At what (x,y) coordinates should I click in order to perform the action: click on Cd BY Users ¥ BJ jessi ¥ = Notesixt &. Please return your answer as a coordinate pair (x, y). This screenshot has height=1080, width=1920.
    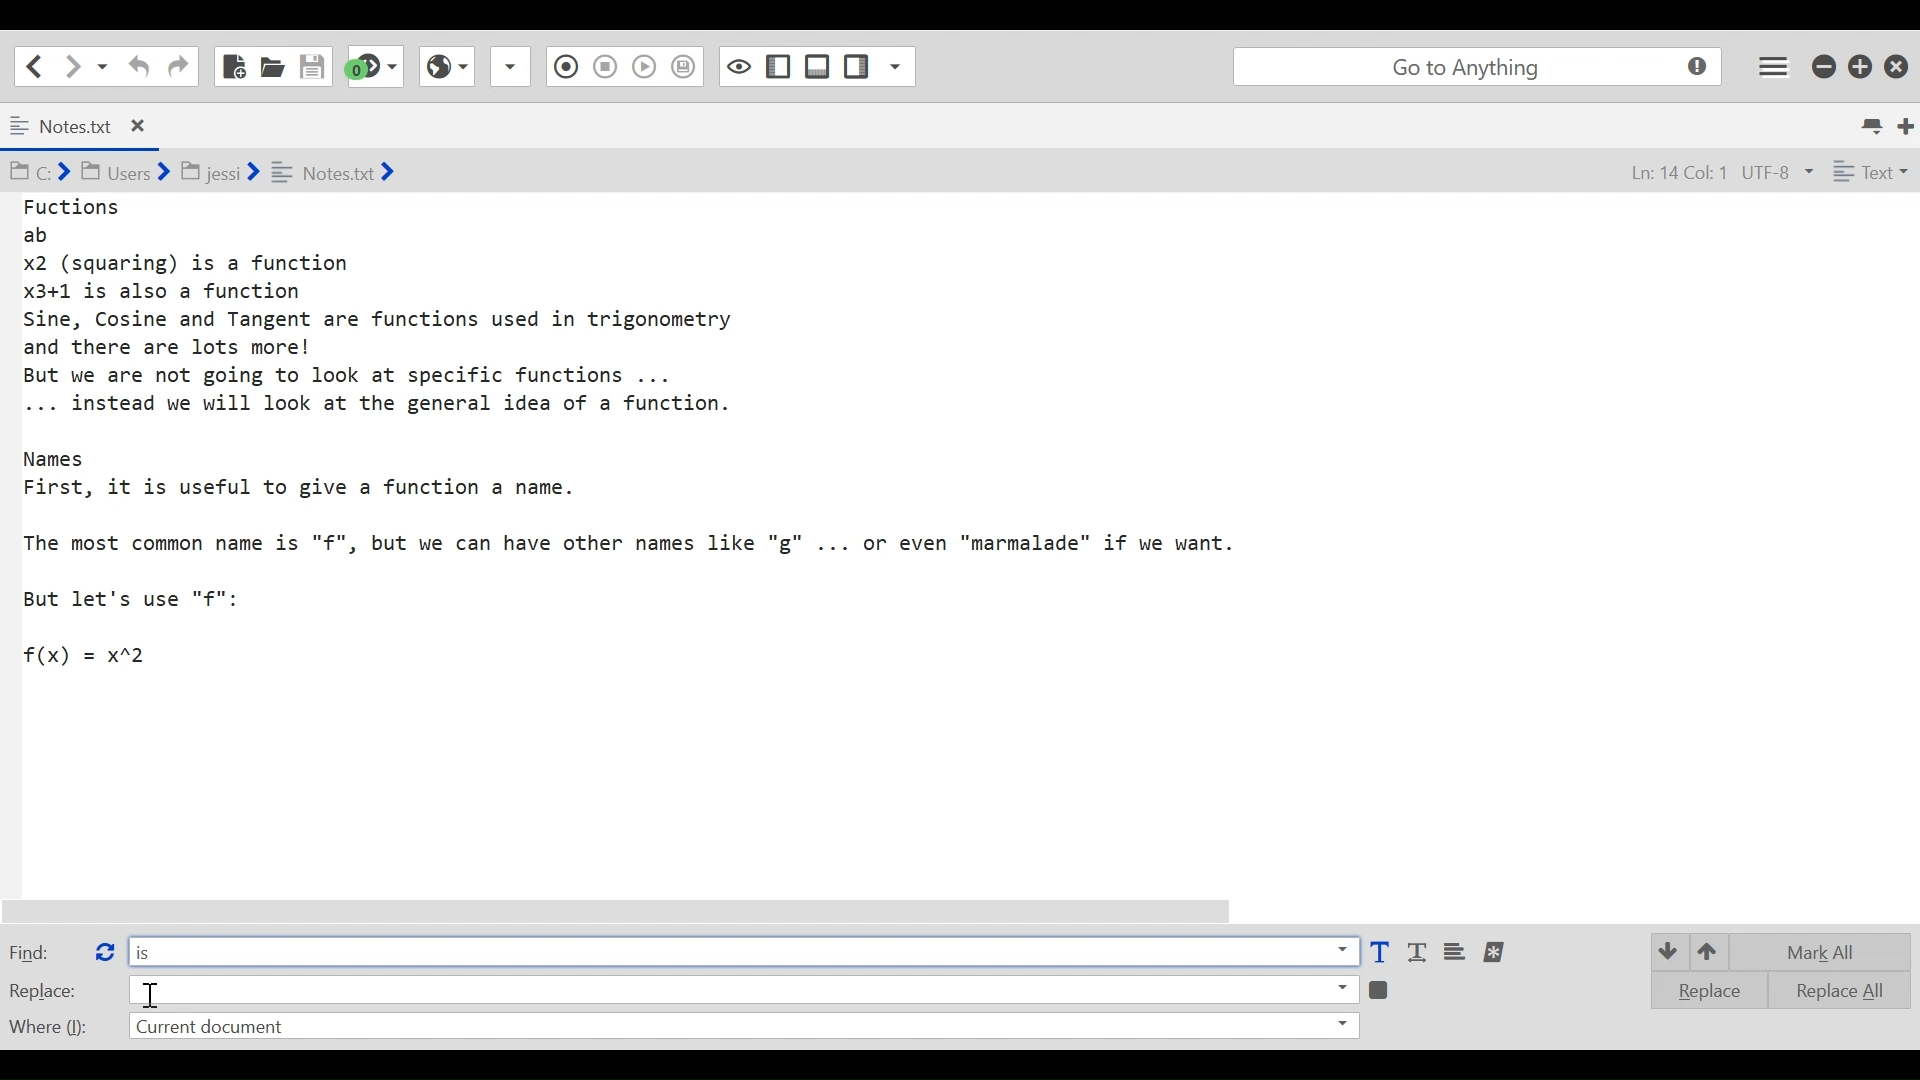
    Looking at the image, I should click on (244, 174).